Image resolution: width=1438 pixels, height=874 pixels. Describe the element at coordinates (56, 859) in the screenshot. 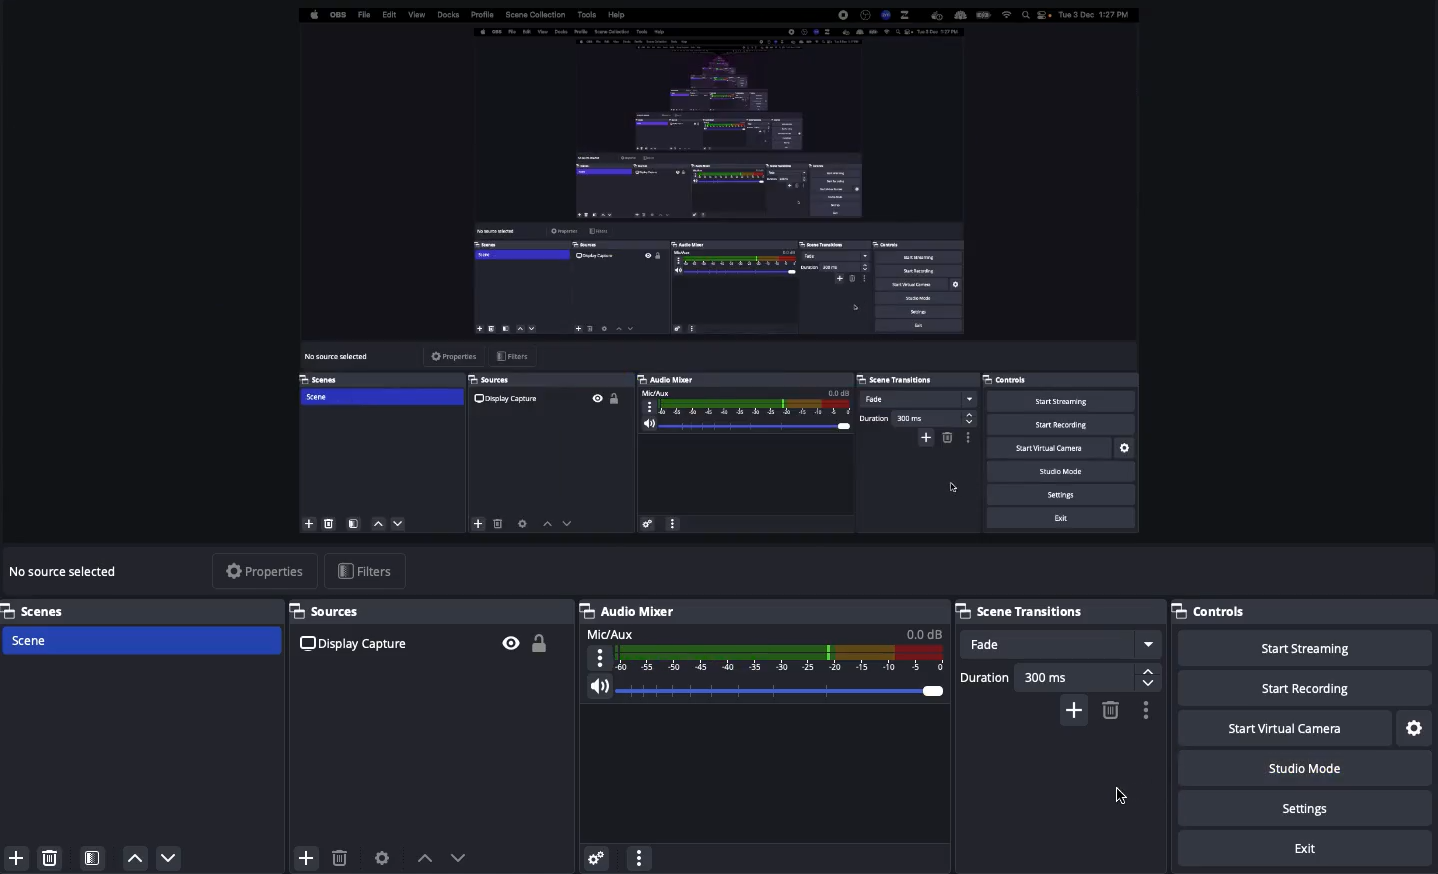

I see `delete` at that location.